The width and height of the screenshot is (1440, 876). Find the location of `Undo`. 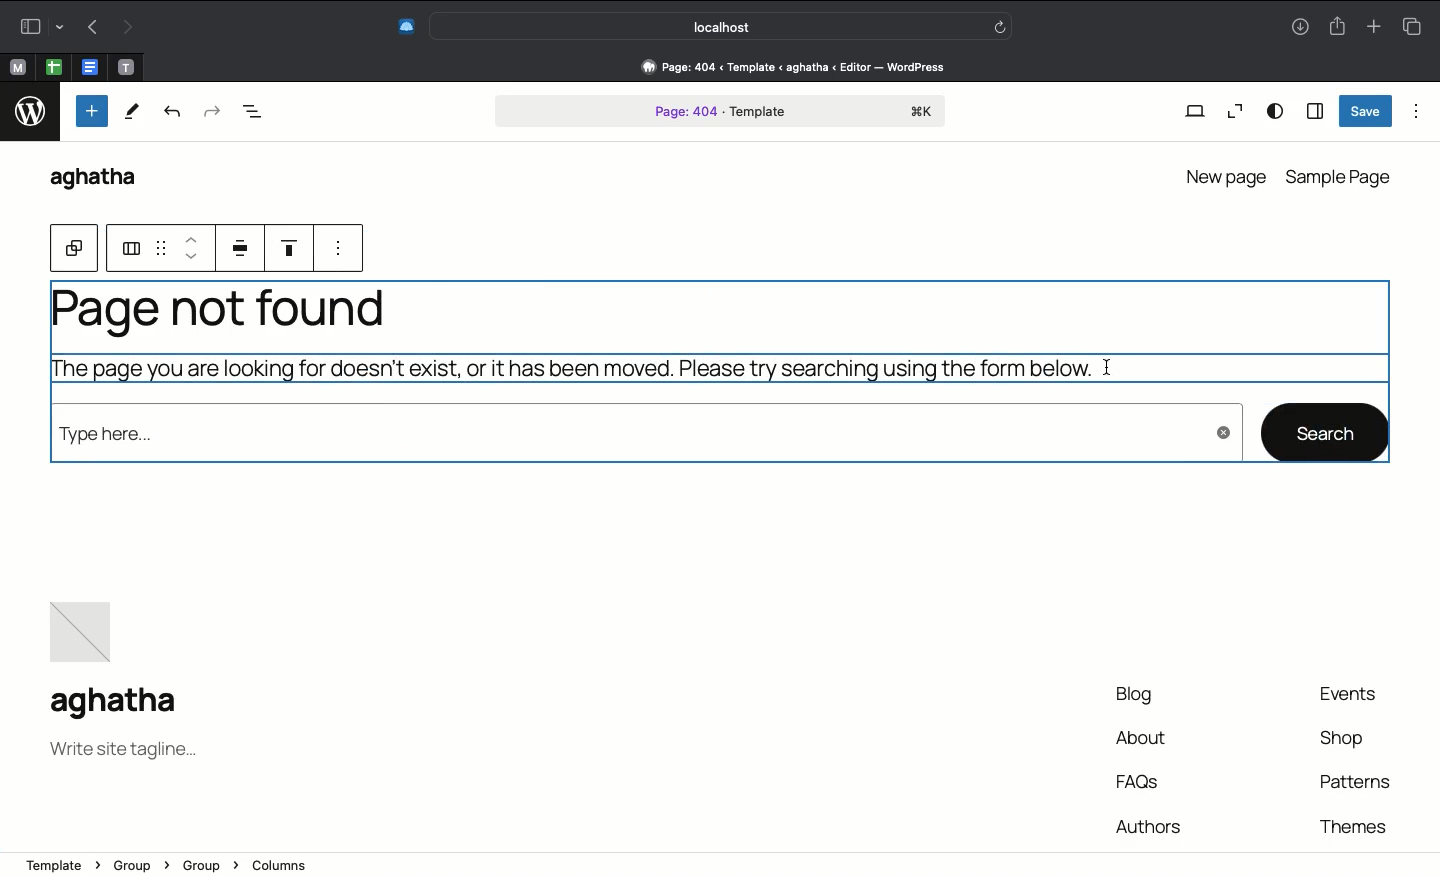

Undo is located at coordinates (93, 26).